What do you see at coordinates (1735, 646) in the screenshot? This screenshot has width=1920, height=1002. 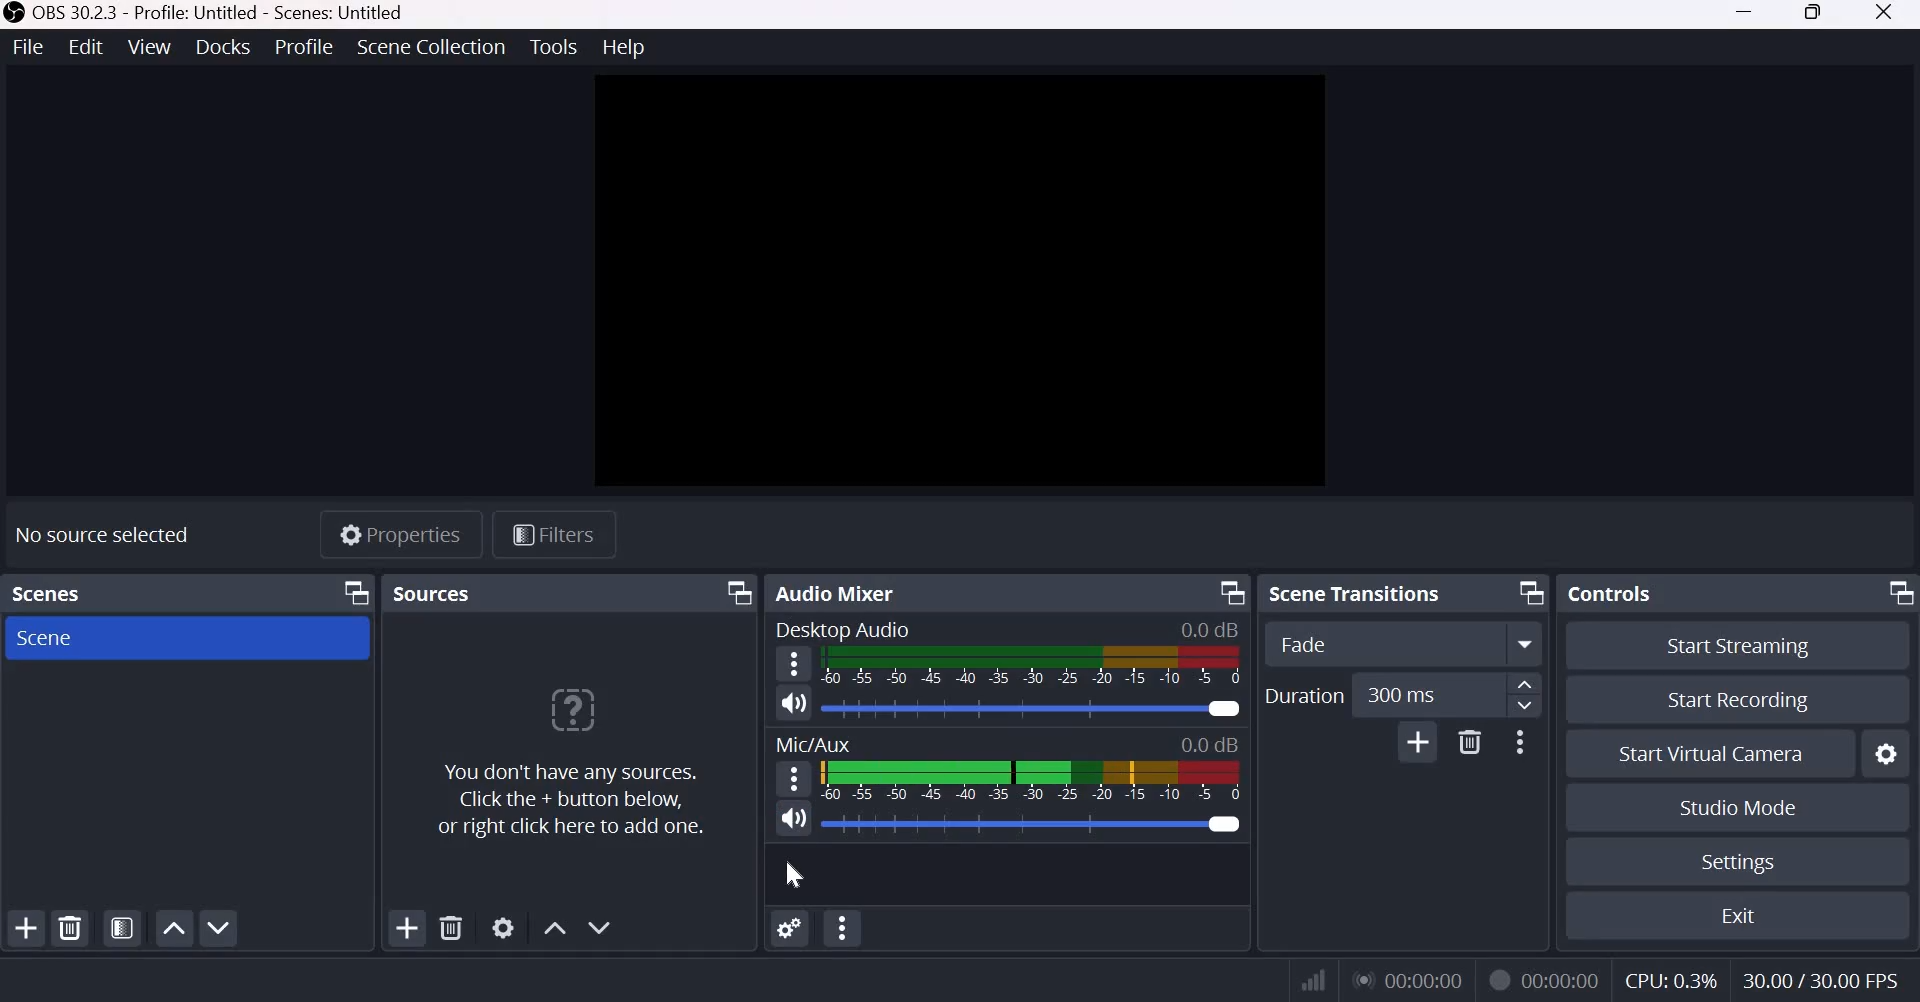 I see `Start streaming` at bounding box center [1735, 646].